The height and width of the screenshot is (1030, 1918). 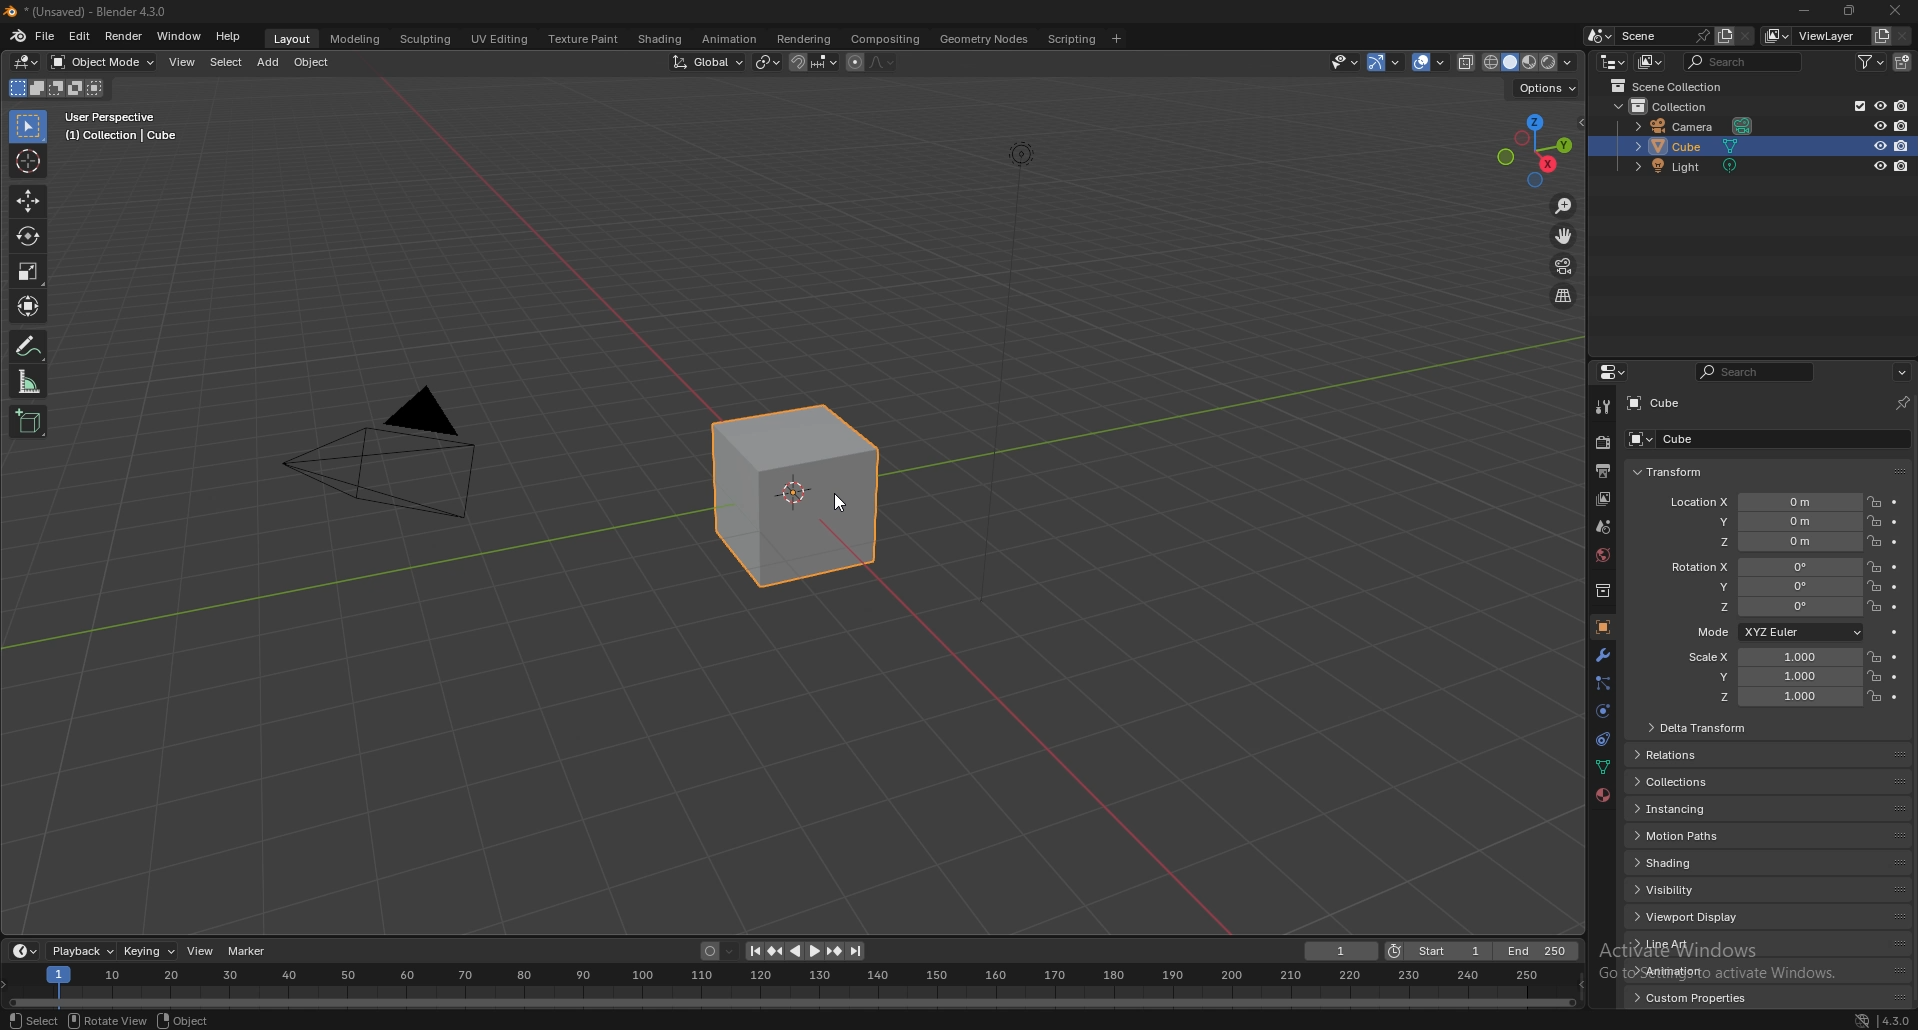 I want to click on jump to endpoint, so click(x=857, y=950).